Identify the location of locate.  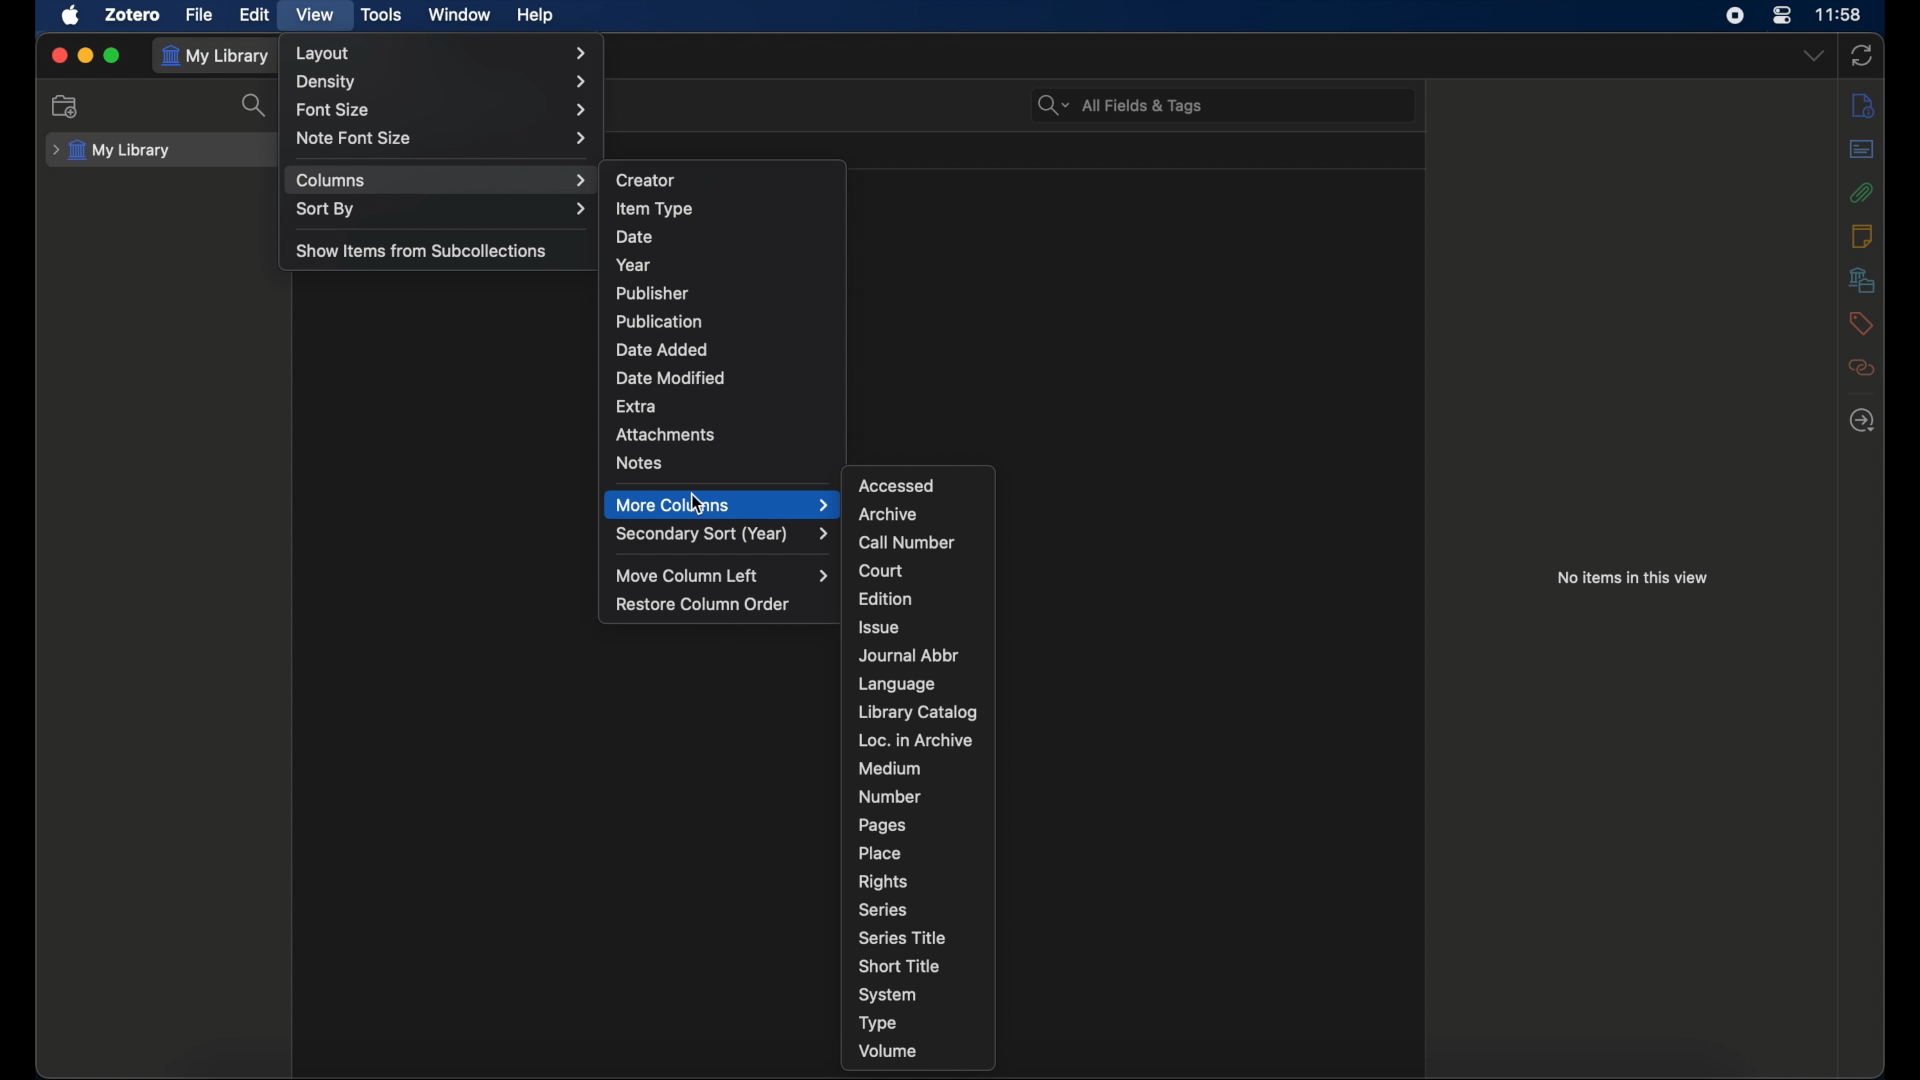
(1861, 421).